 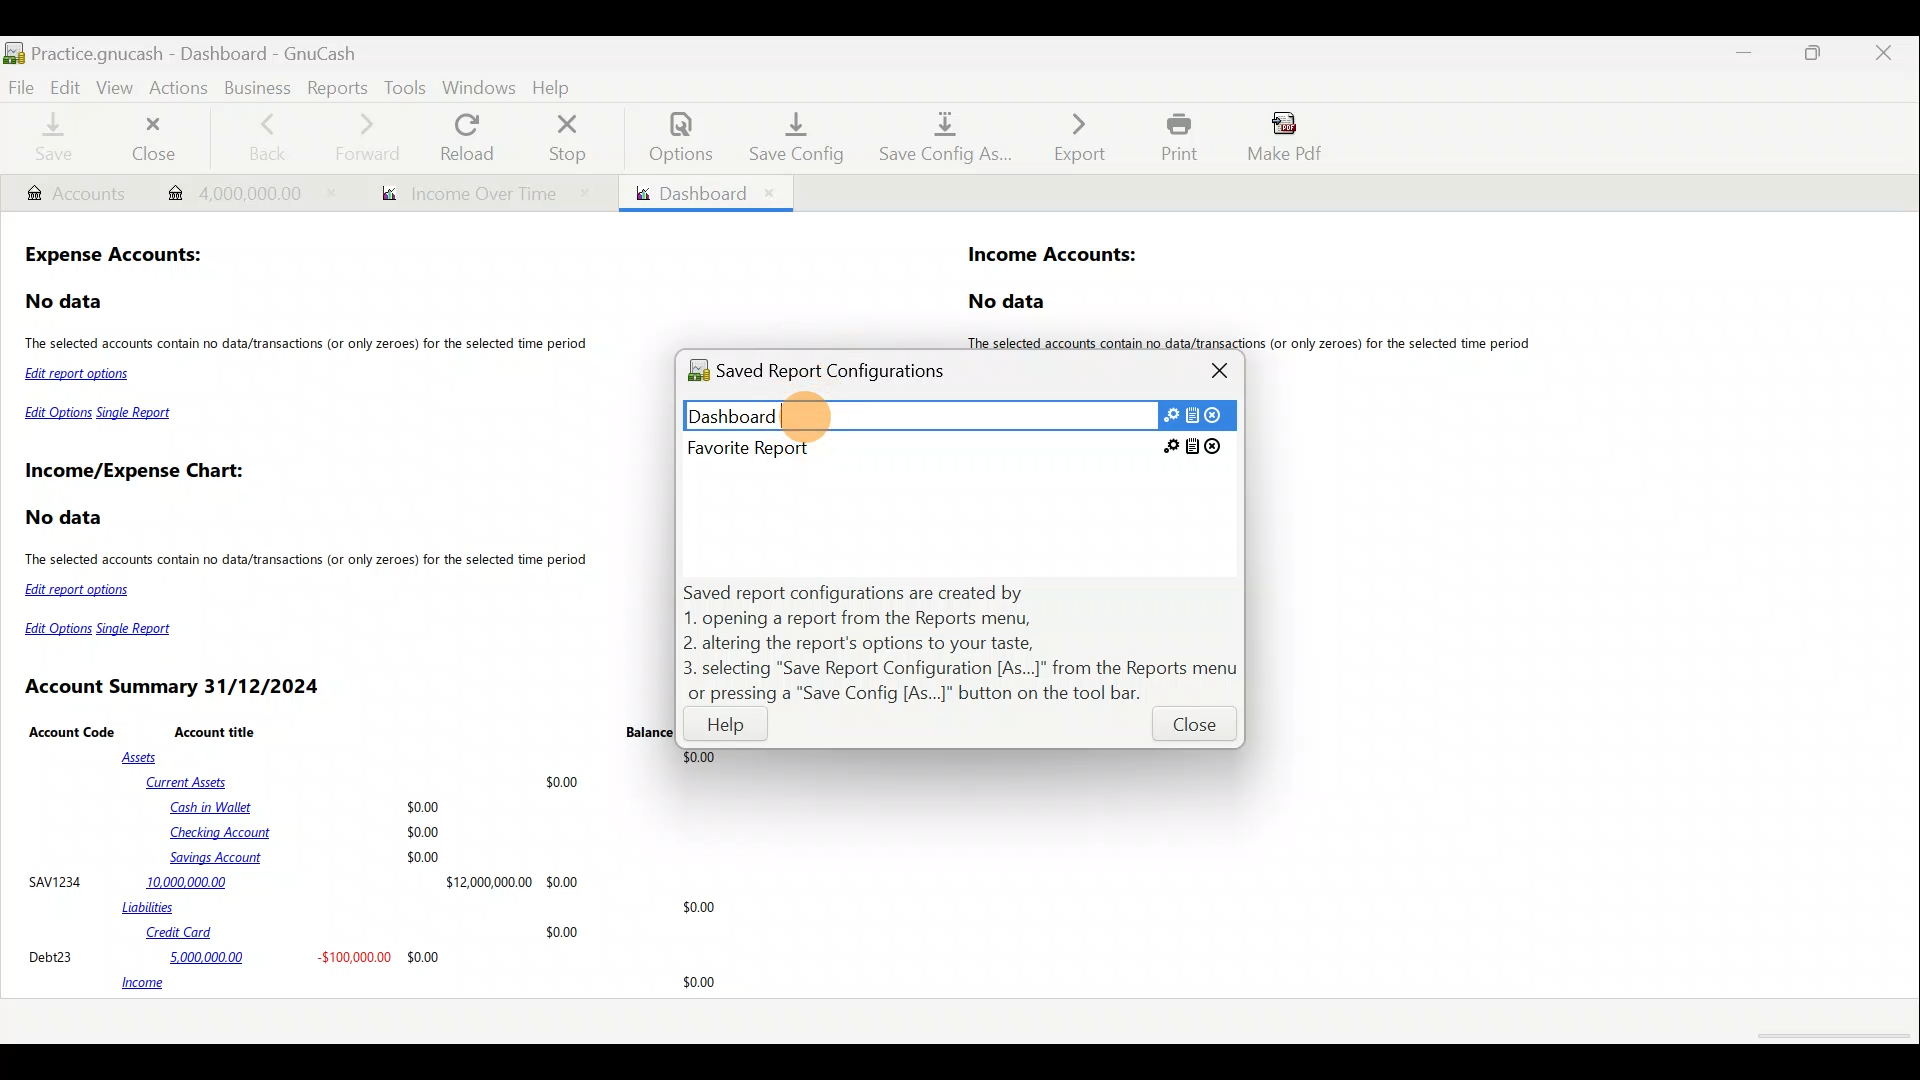 What do you see at coordinates (81, 590) in the screenshot?
I see `Edit report options` at bounding box center [81, 590].